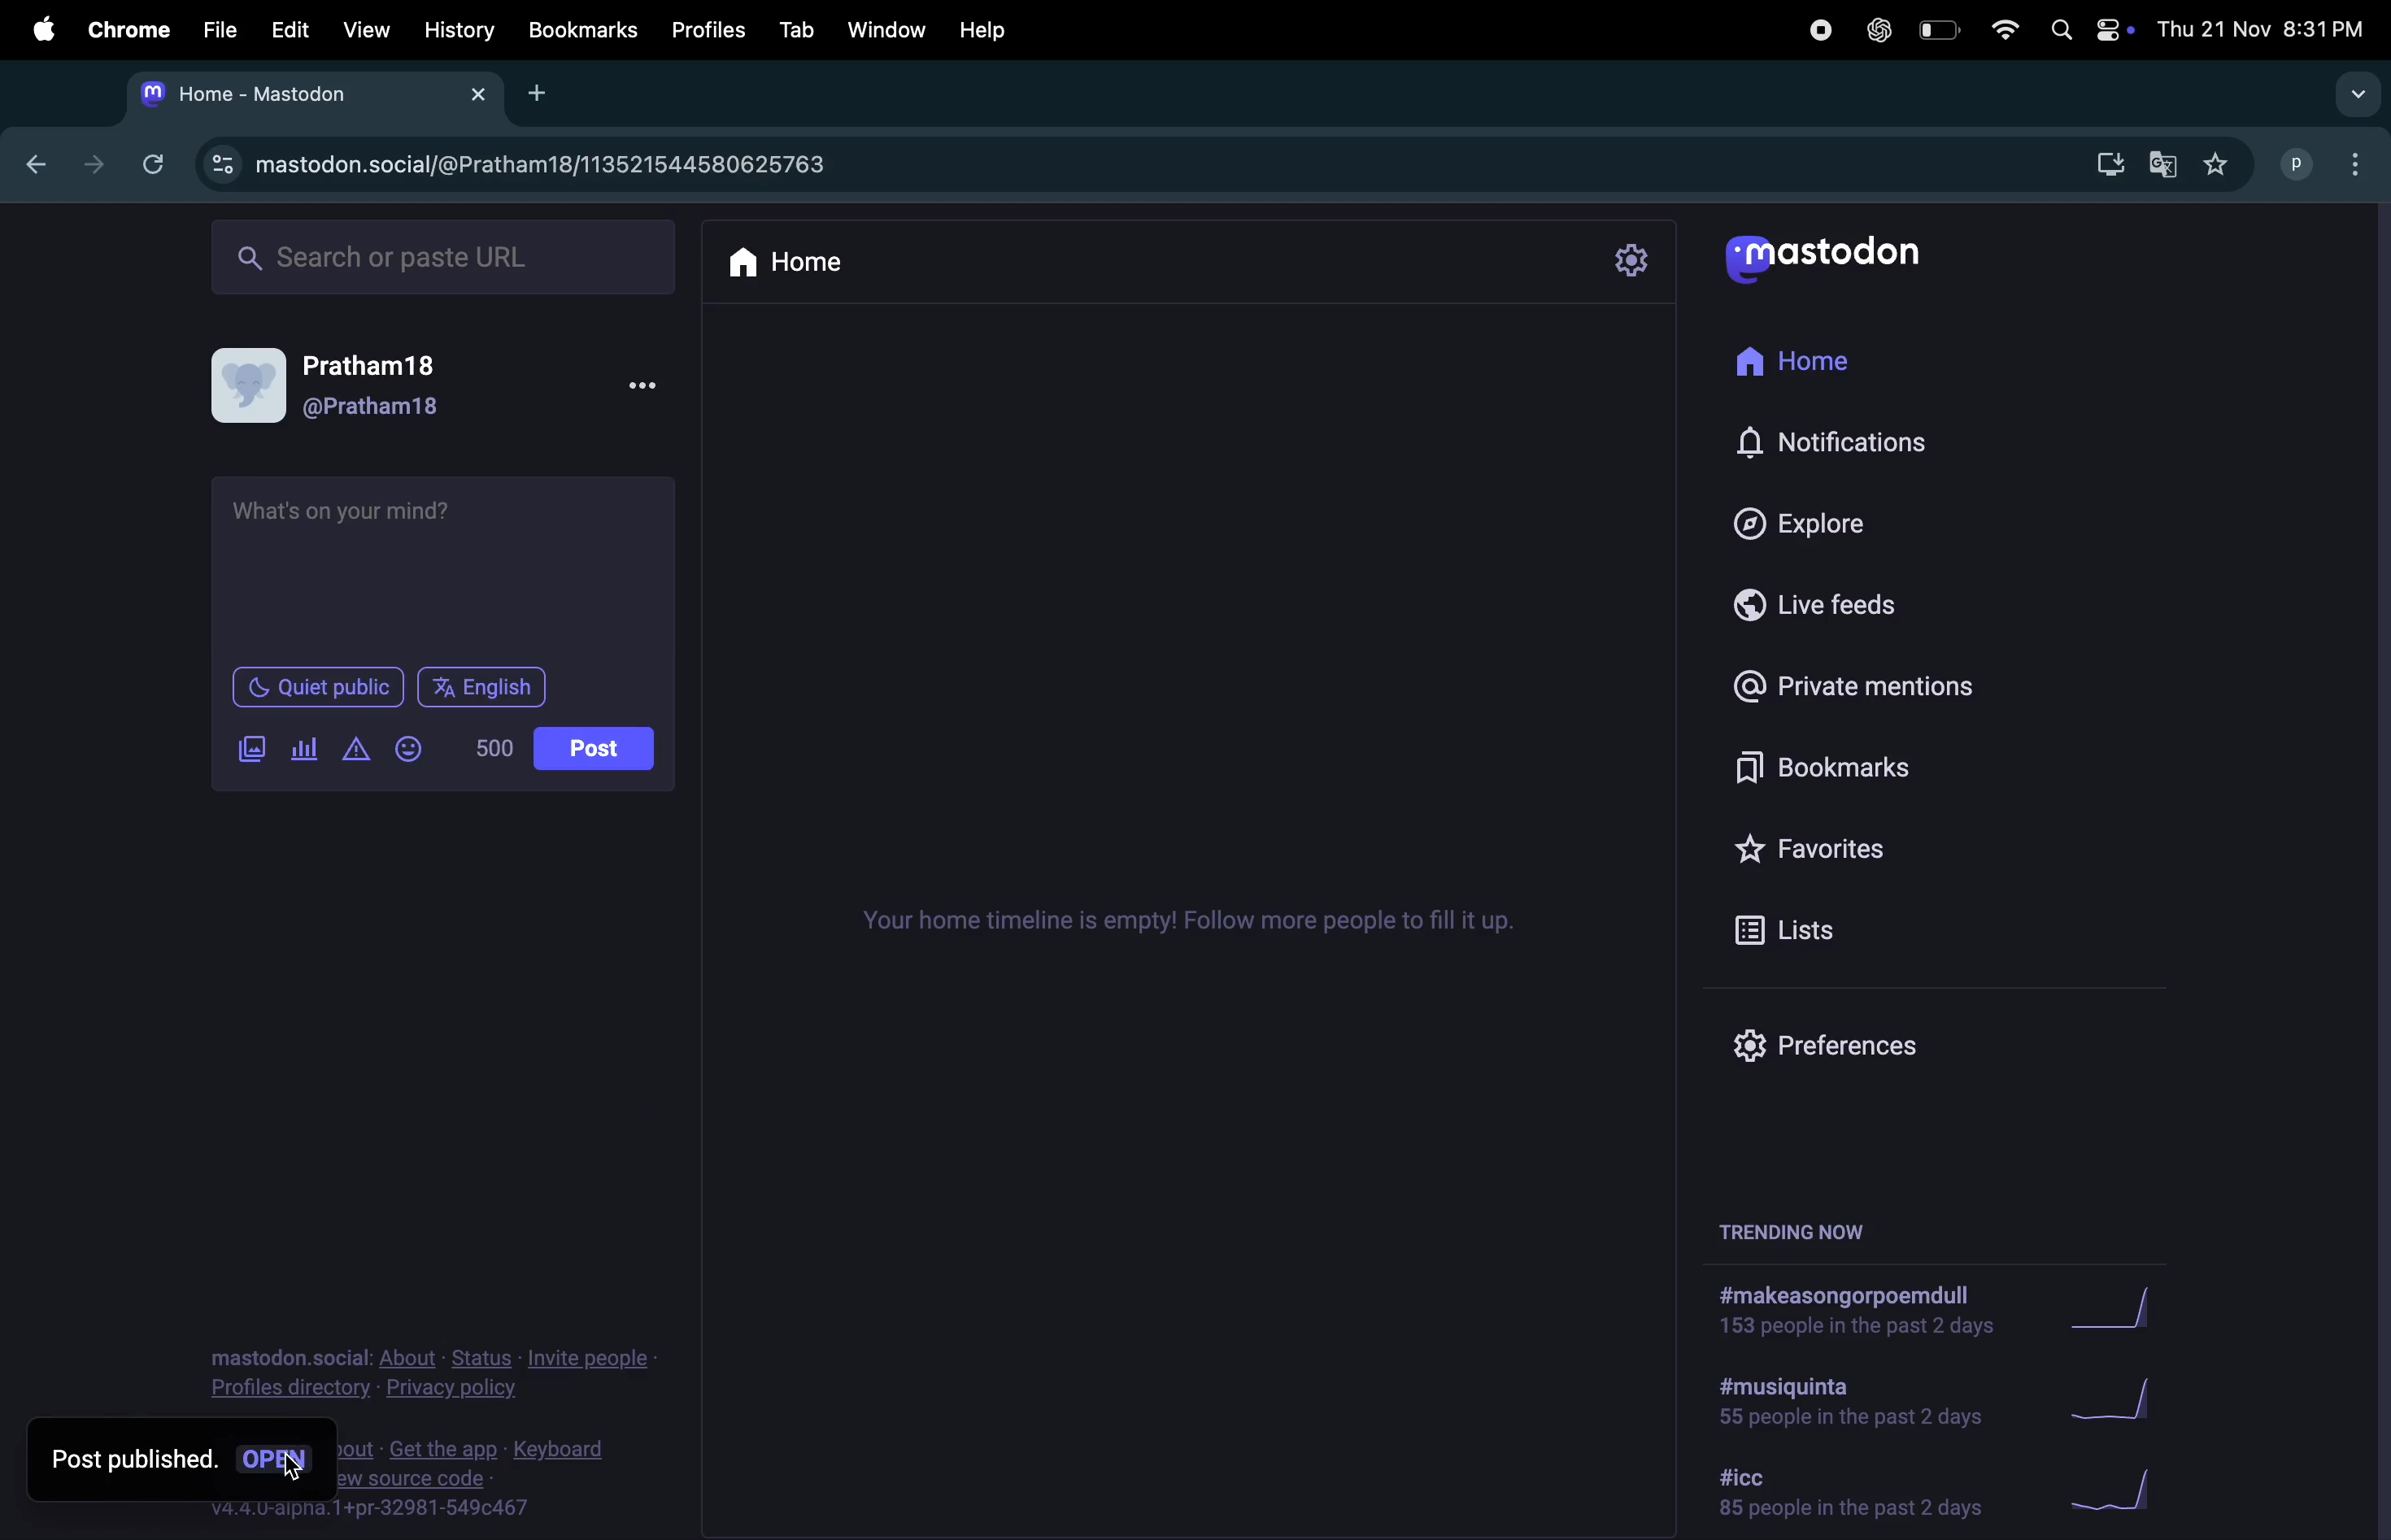 The height and width of the screenshot is (1540, 2391). Describe the element at coordinates (1876, 30) in the screenshot. I see `chatgpt` at that location.